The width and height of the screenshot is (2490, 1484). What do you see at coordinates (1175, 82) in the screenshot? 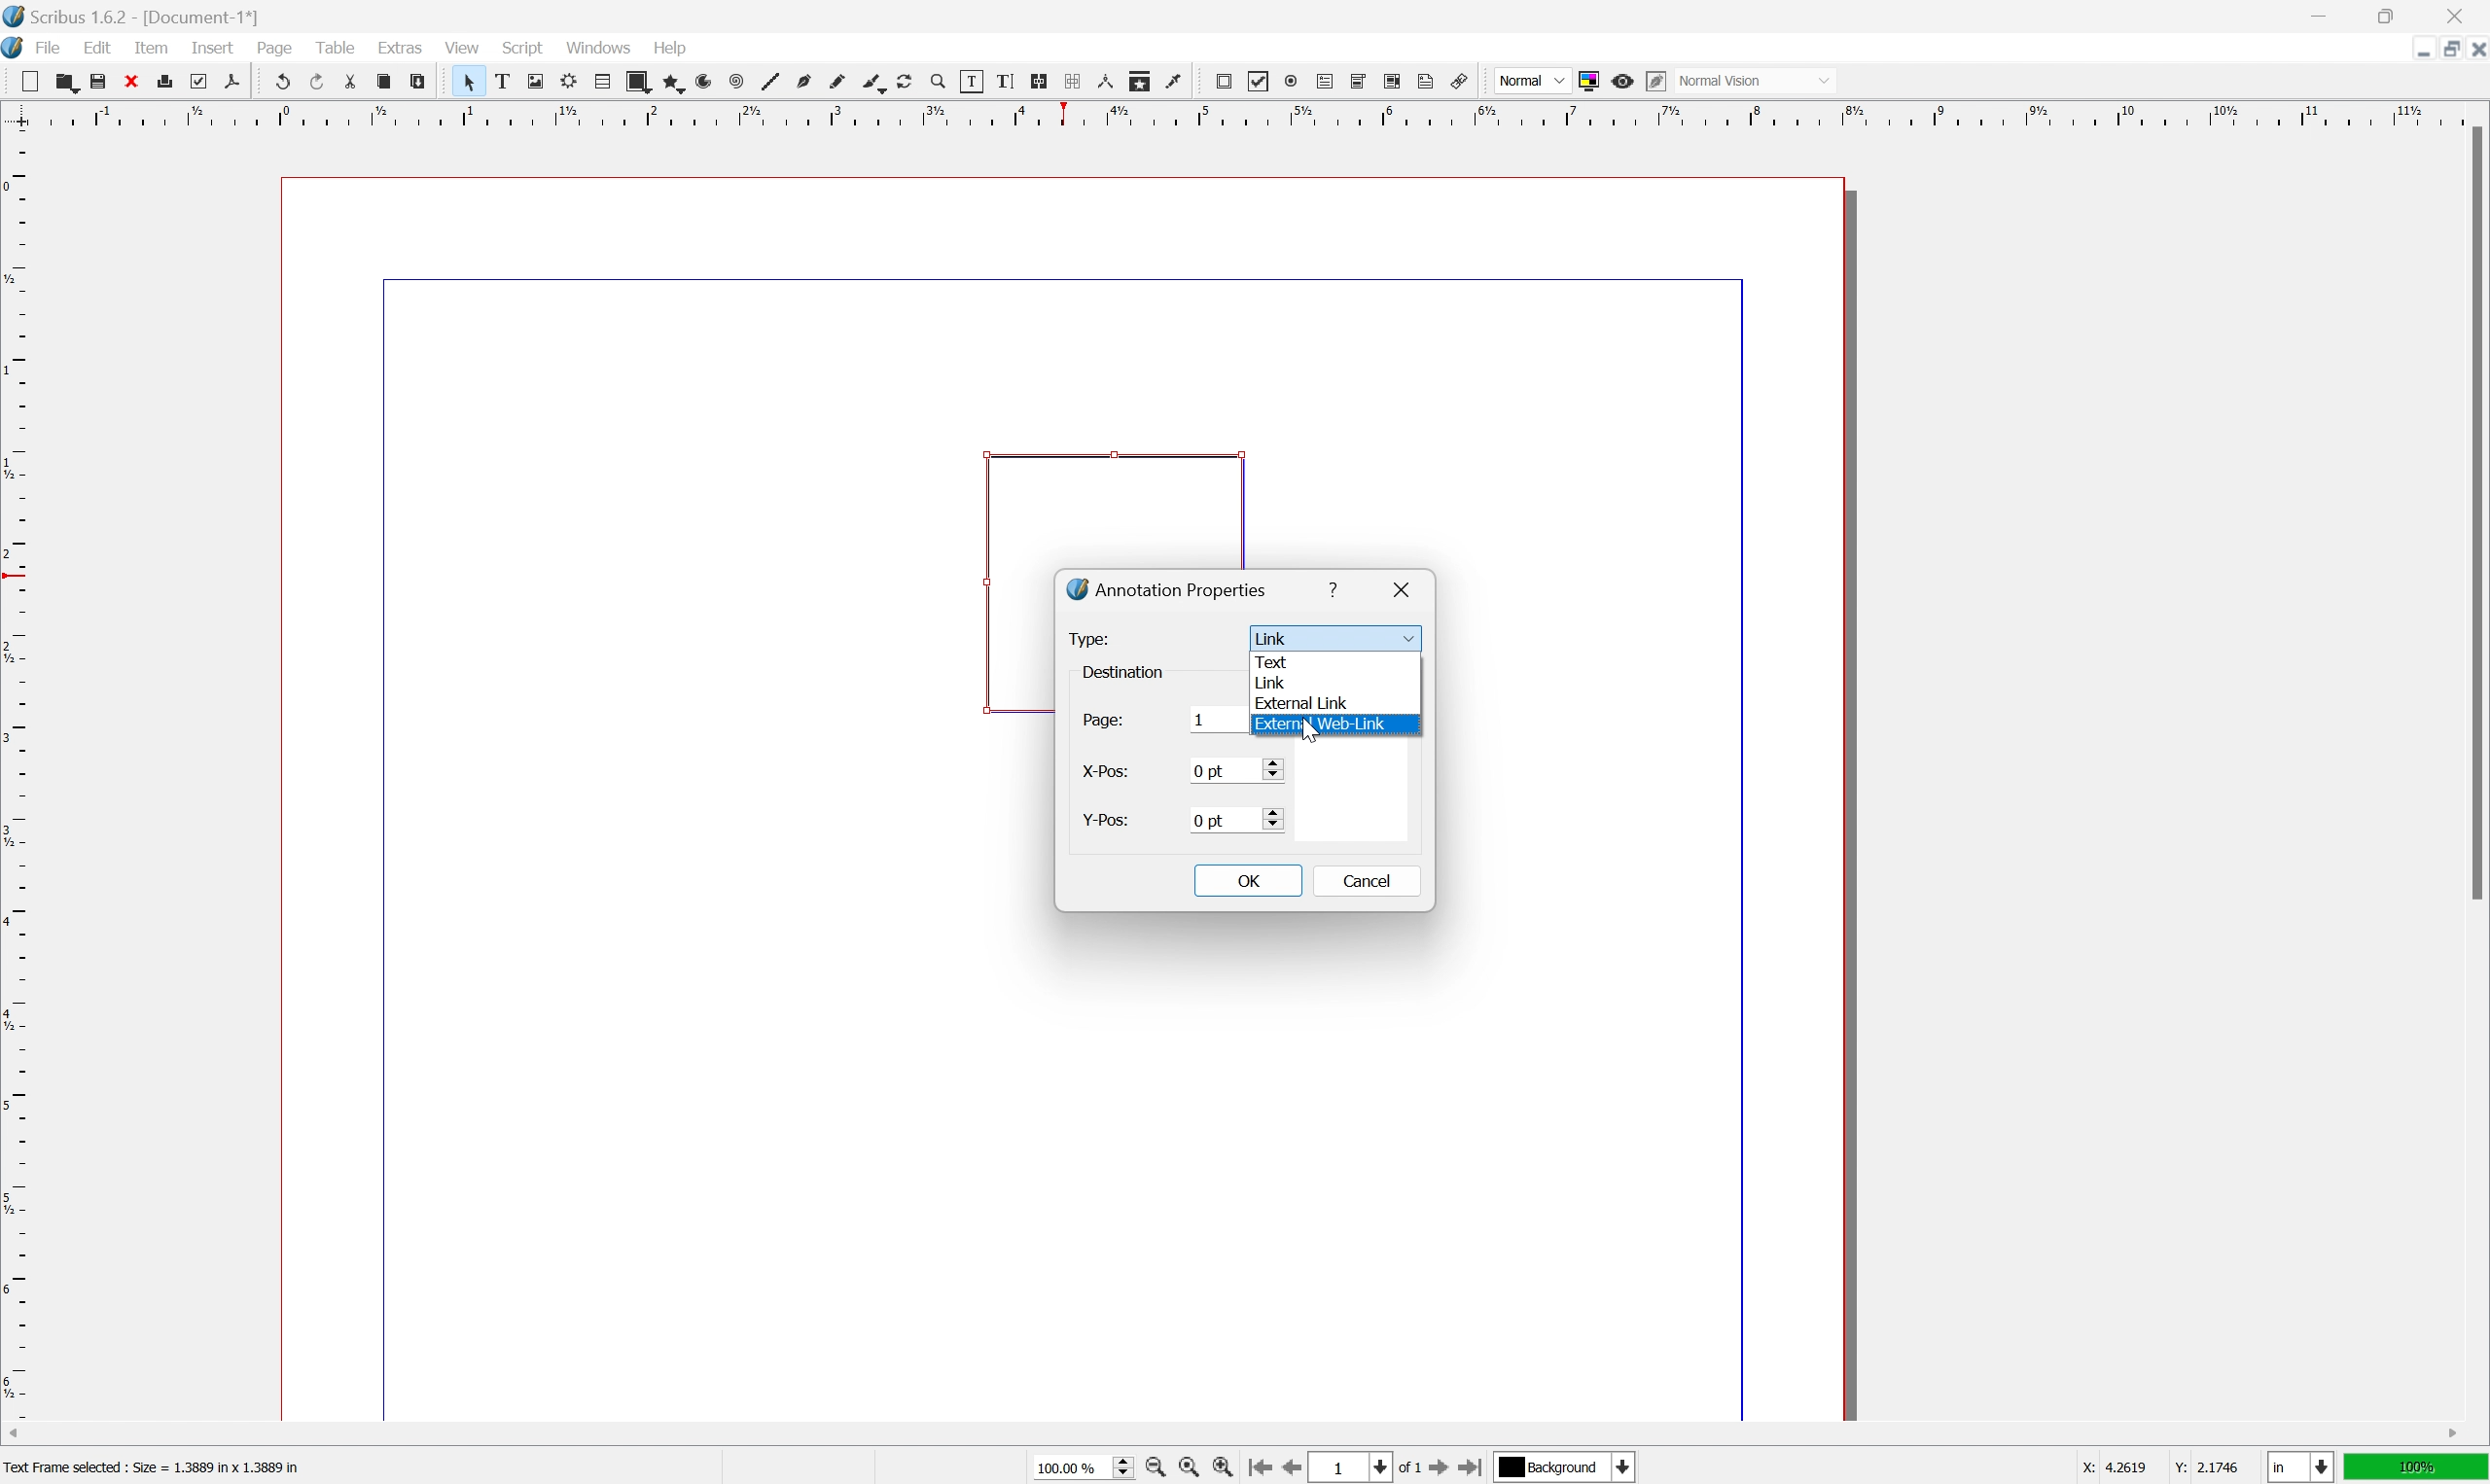
I see `eye dropper` at bounding box center [1175, 82].